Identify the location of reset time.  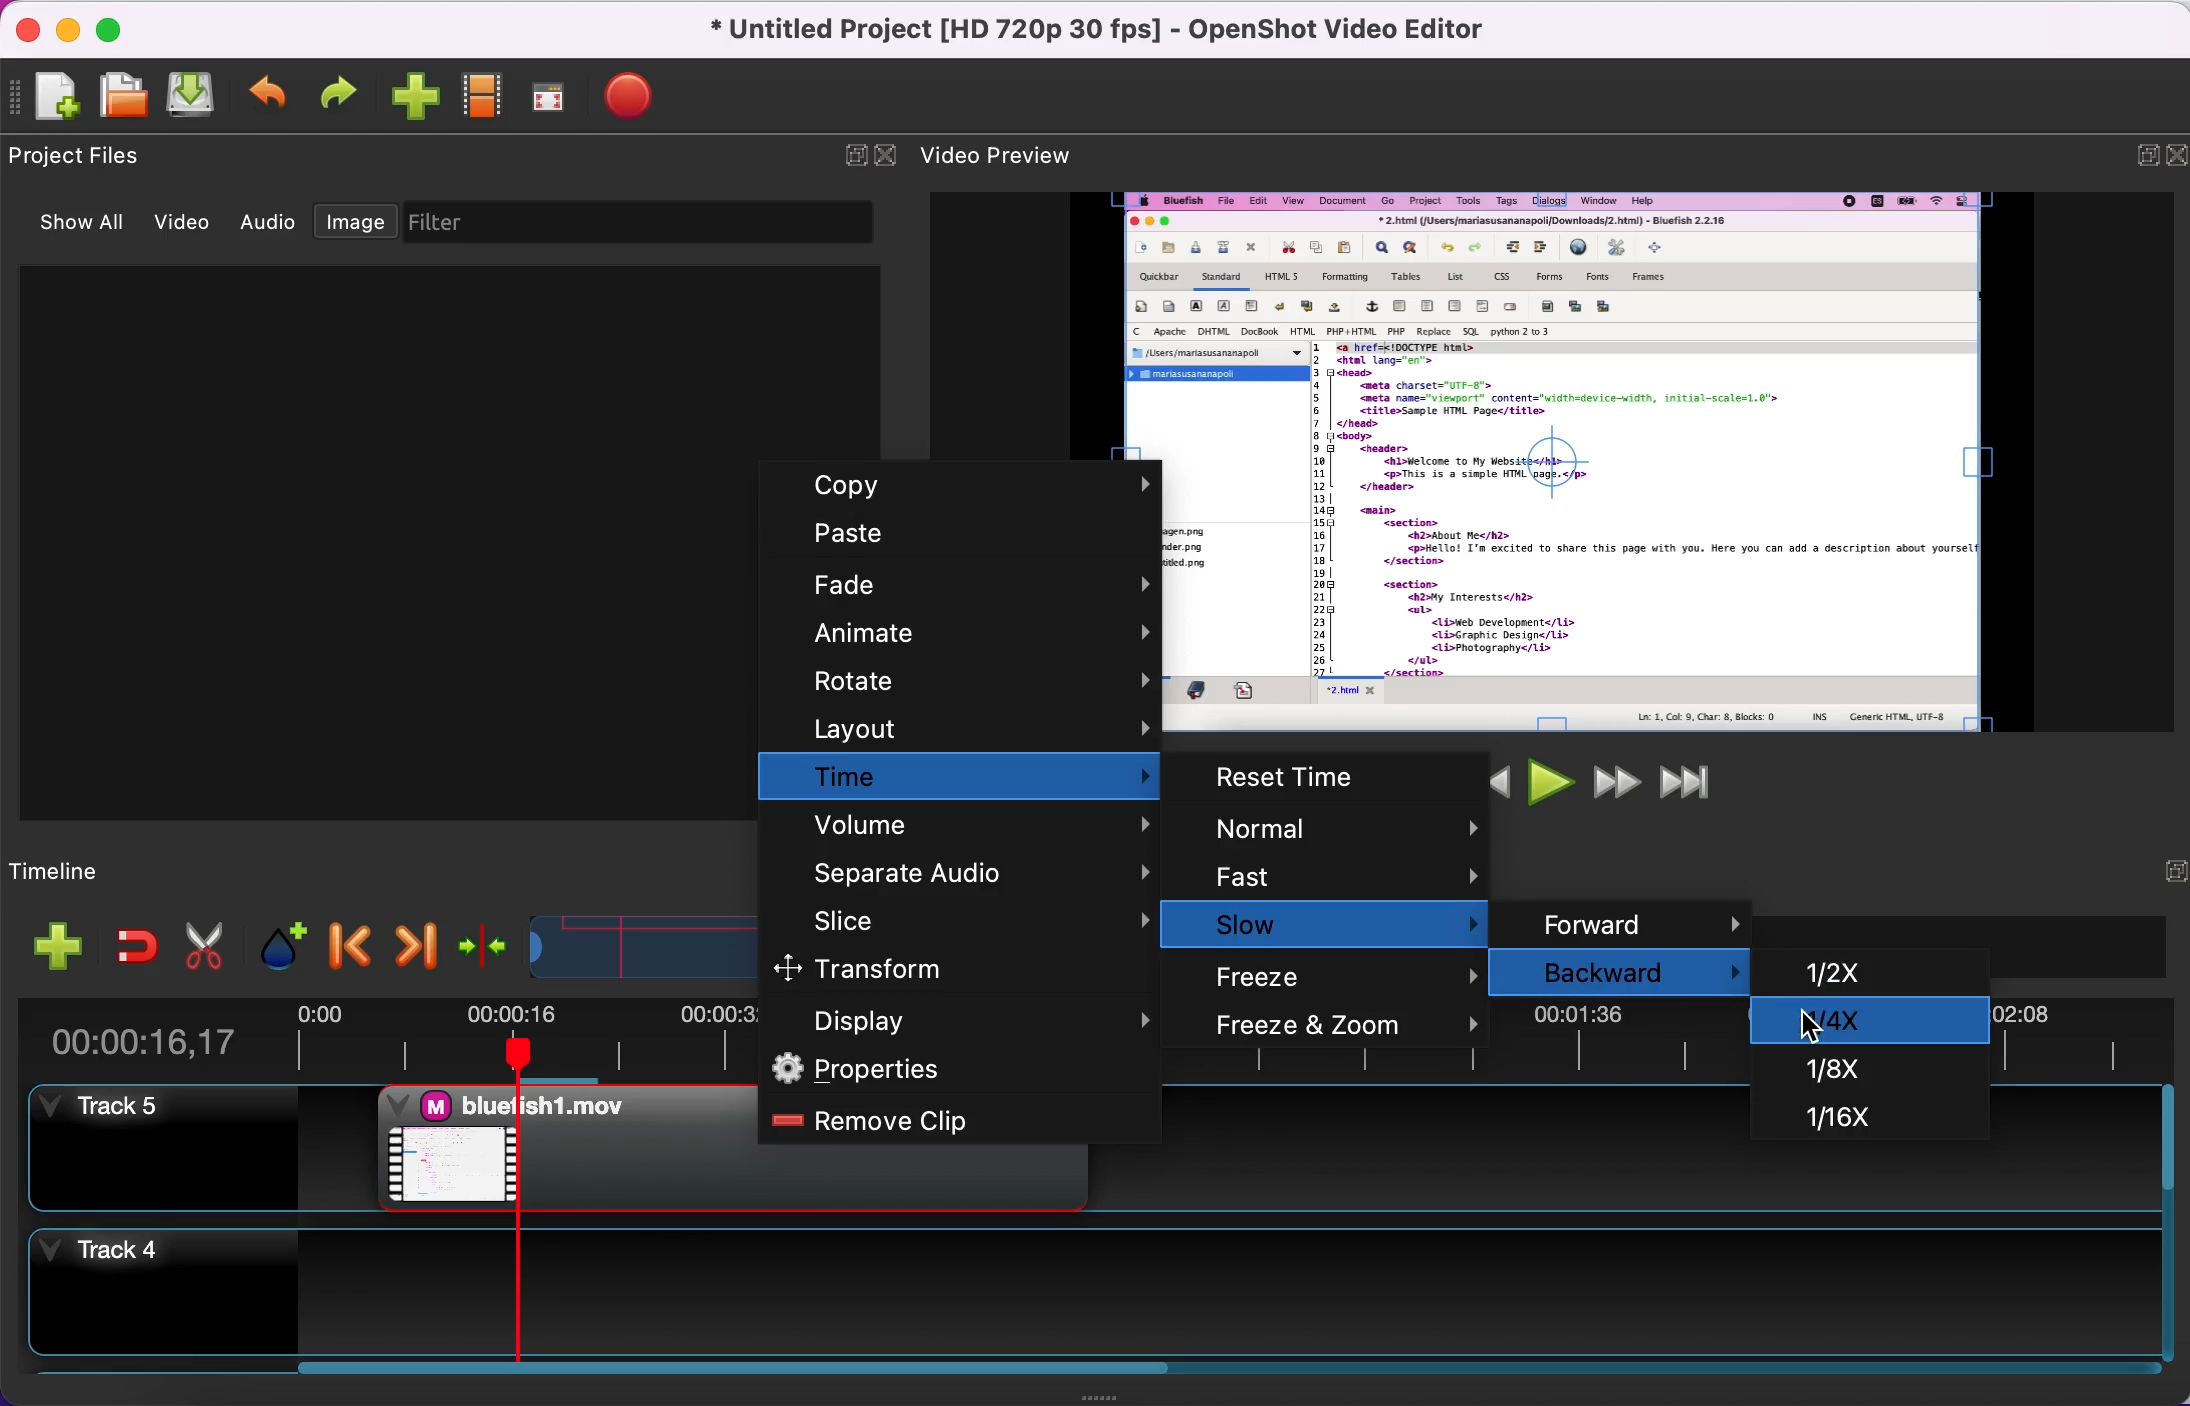
(1344, 778).